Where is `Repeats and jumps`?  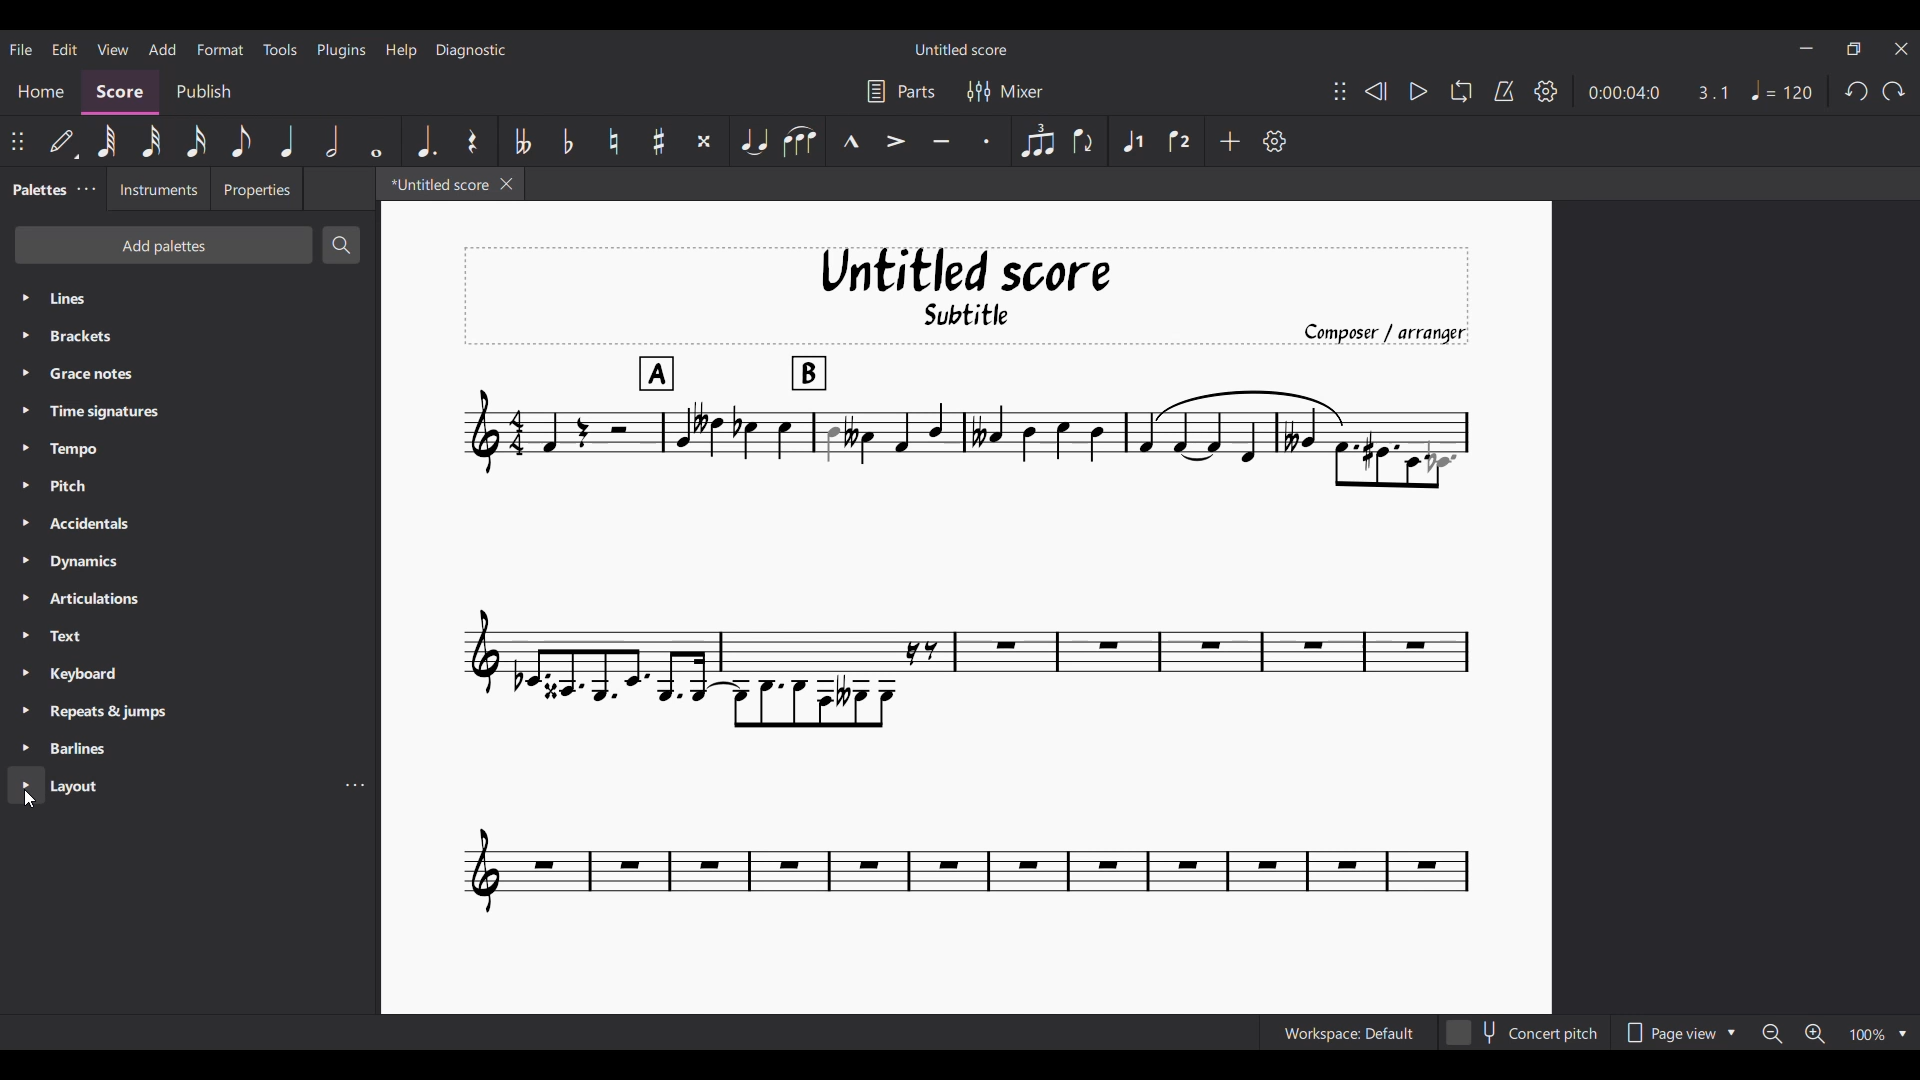 Repeats and jumps is located at coordinates (189, 712).